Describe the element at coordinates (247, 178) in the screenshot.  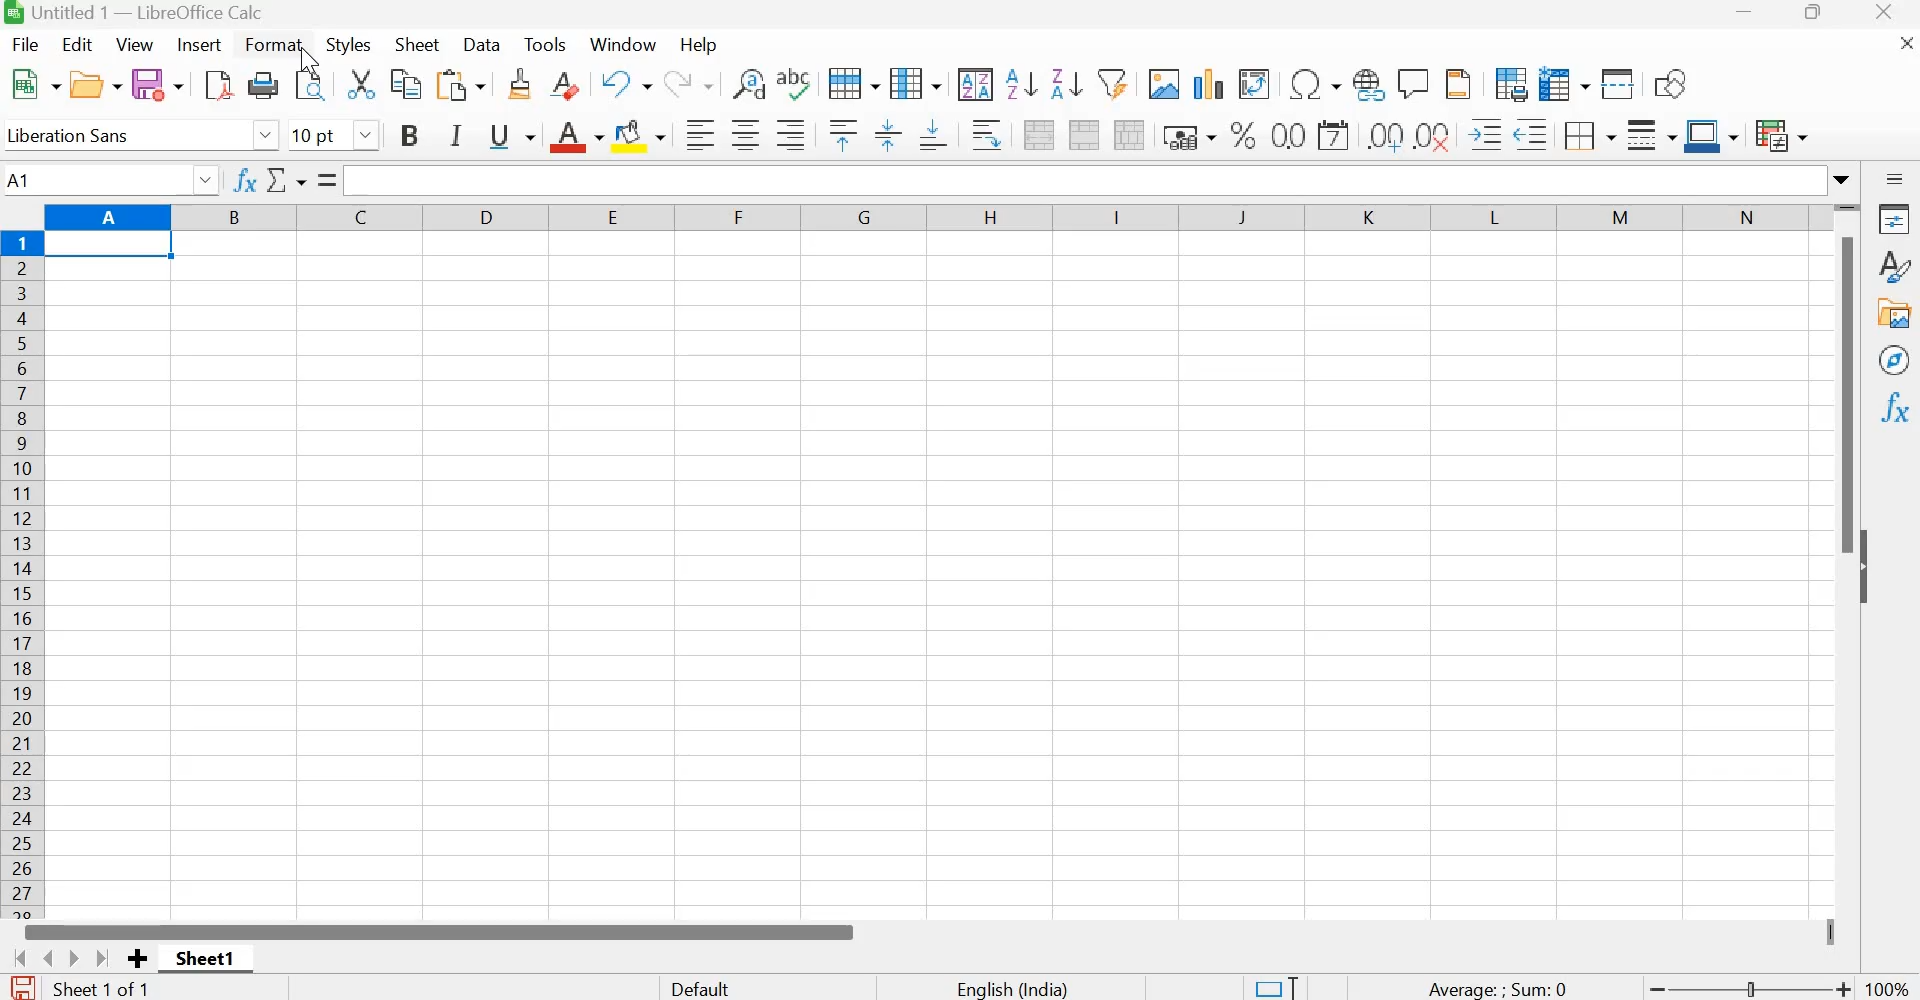
I see `Function wizard` at that location.